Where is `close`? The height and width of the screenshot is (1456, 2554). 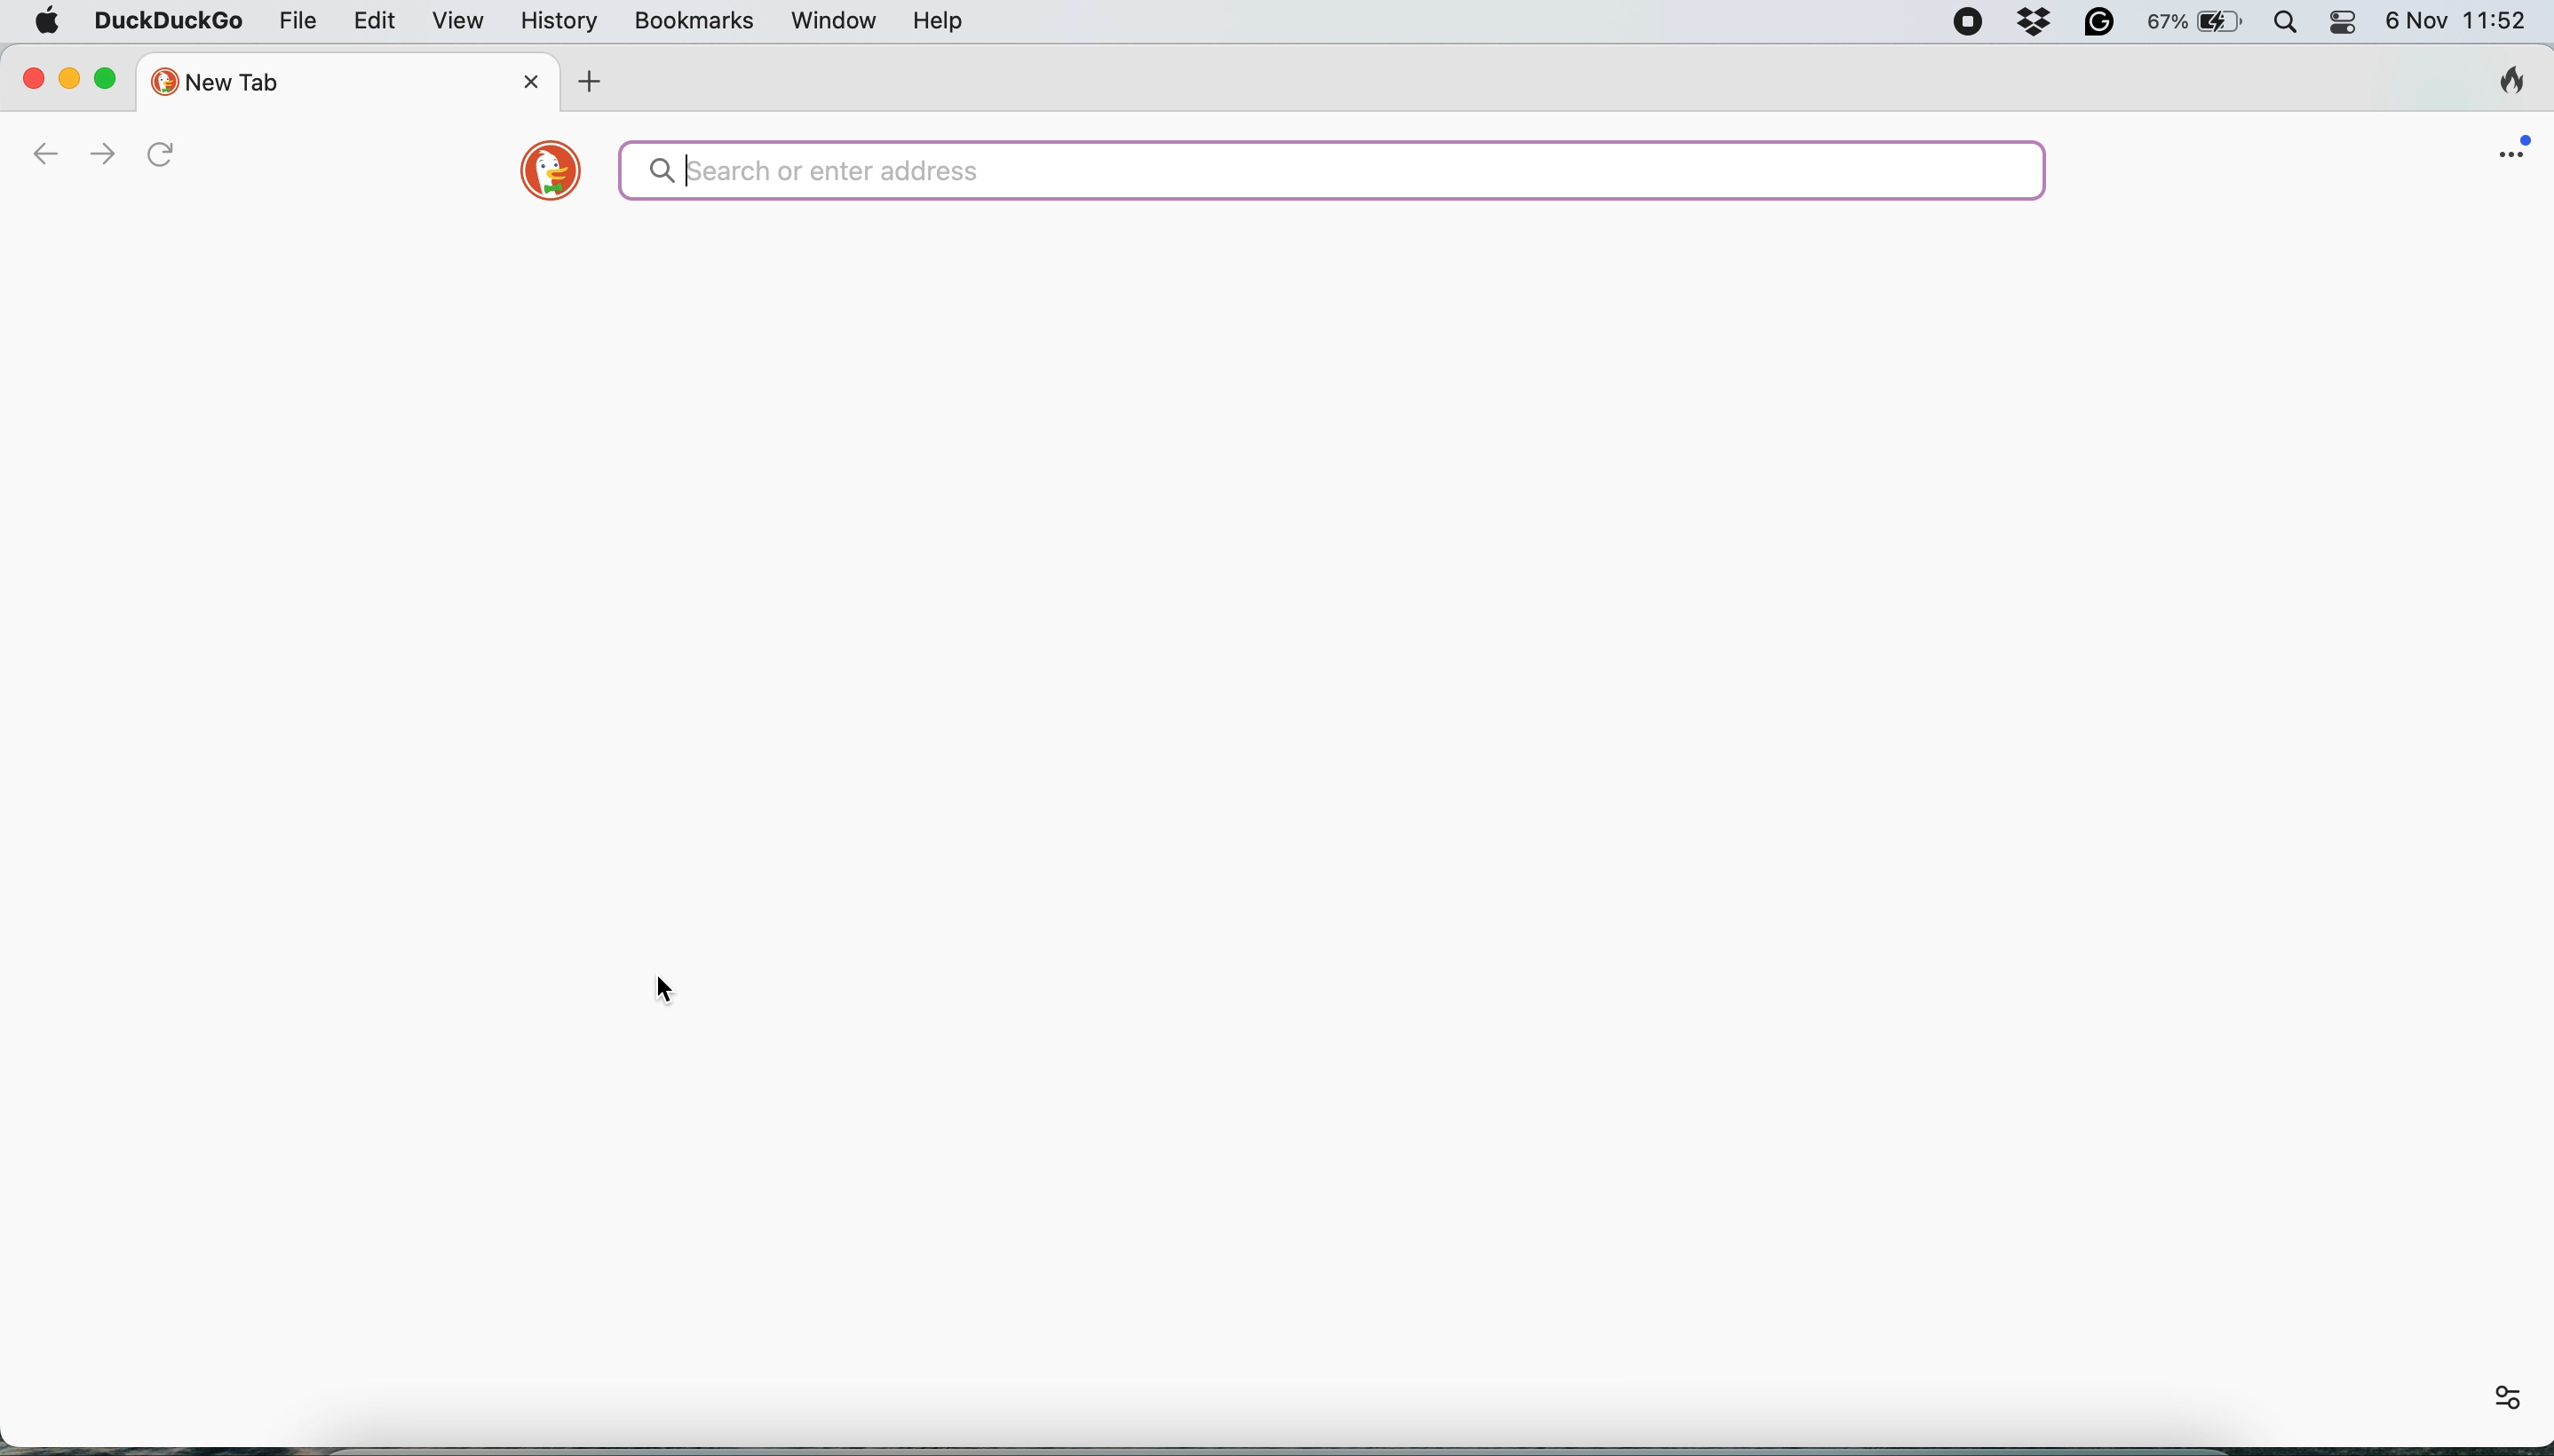 close is located at coordinates (525, 84).